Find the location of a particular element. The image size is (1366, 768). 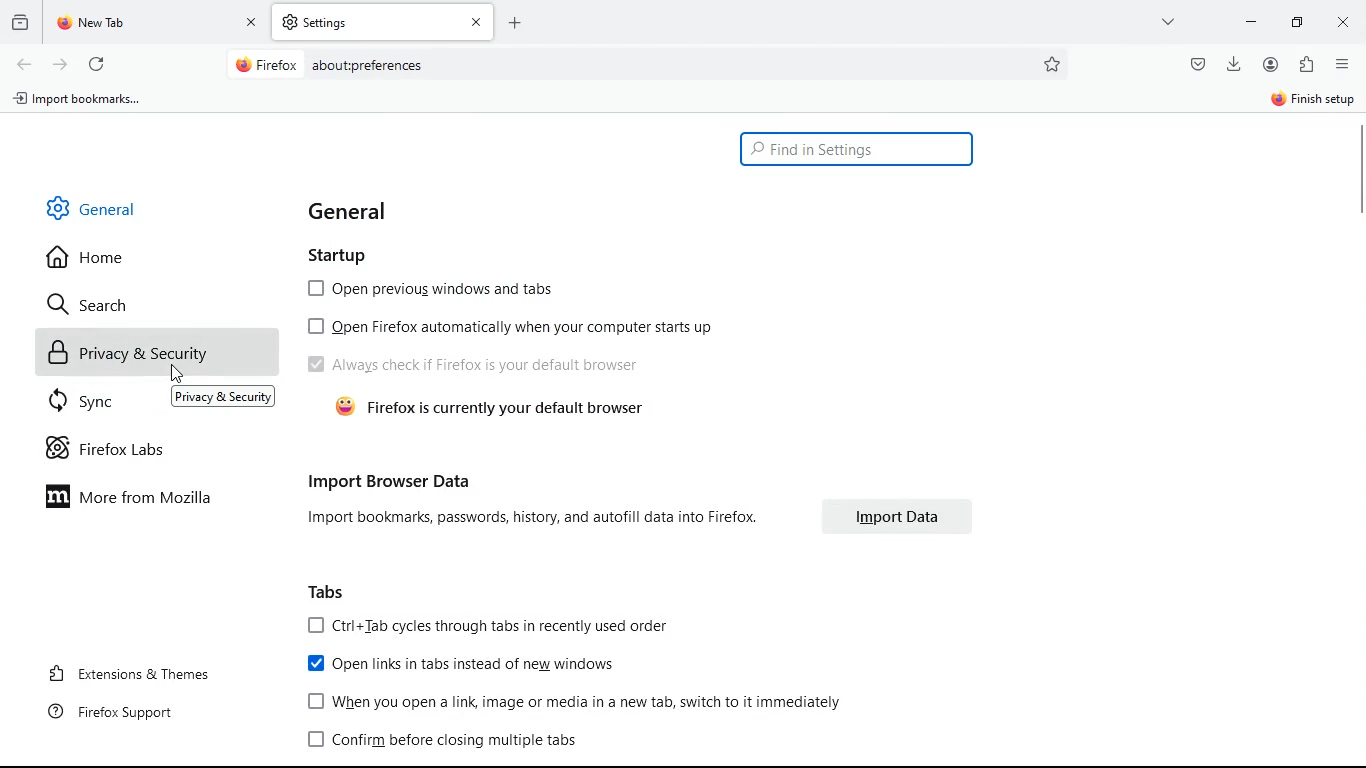

import bookmarks is located at coordinates (84, 103).